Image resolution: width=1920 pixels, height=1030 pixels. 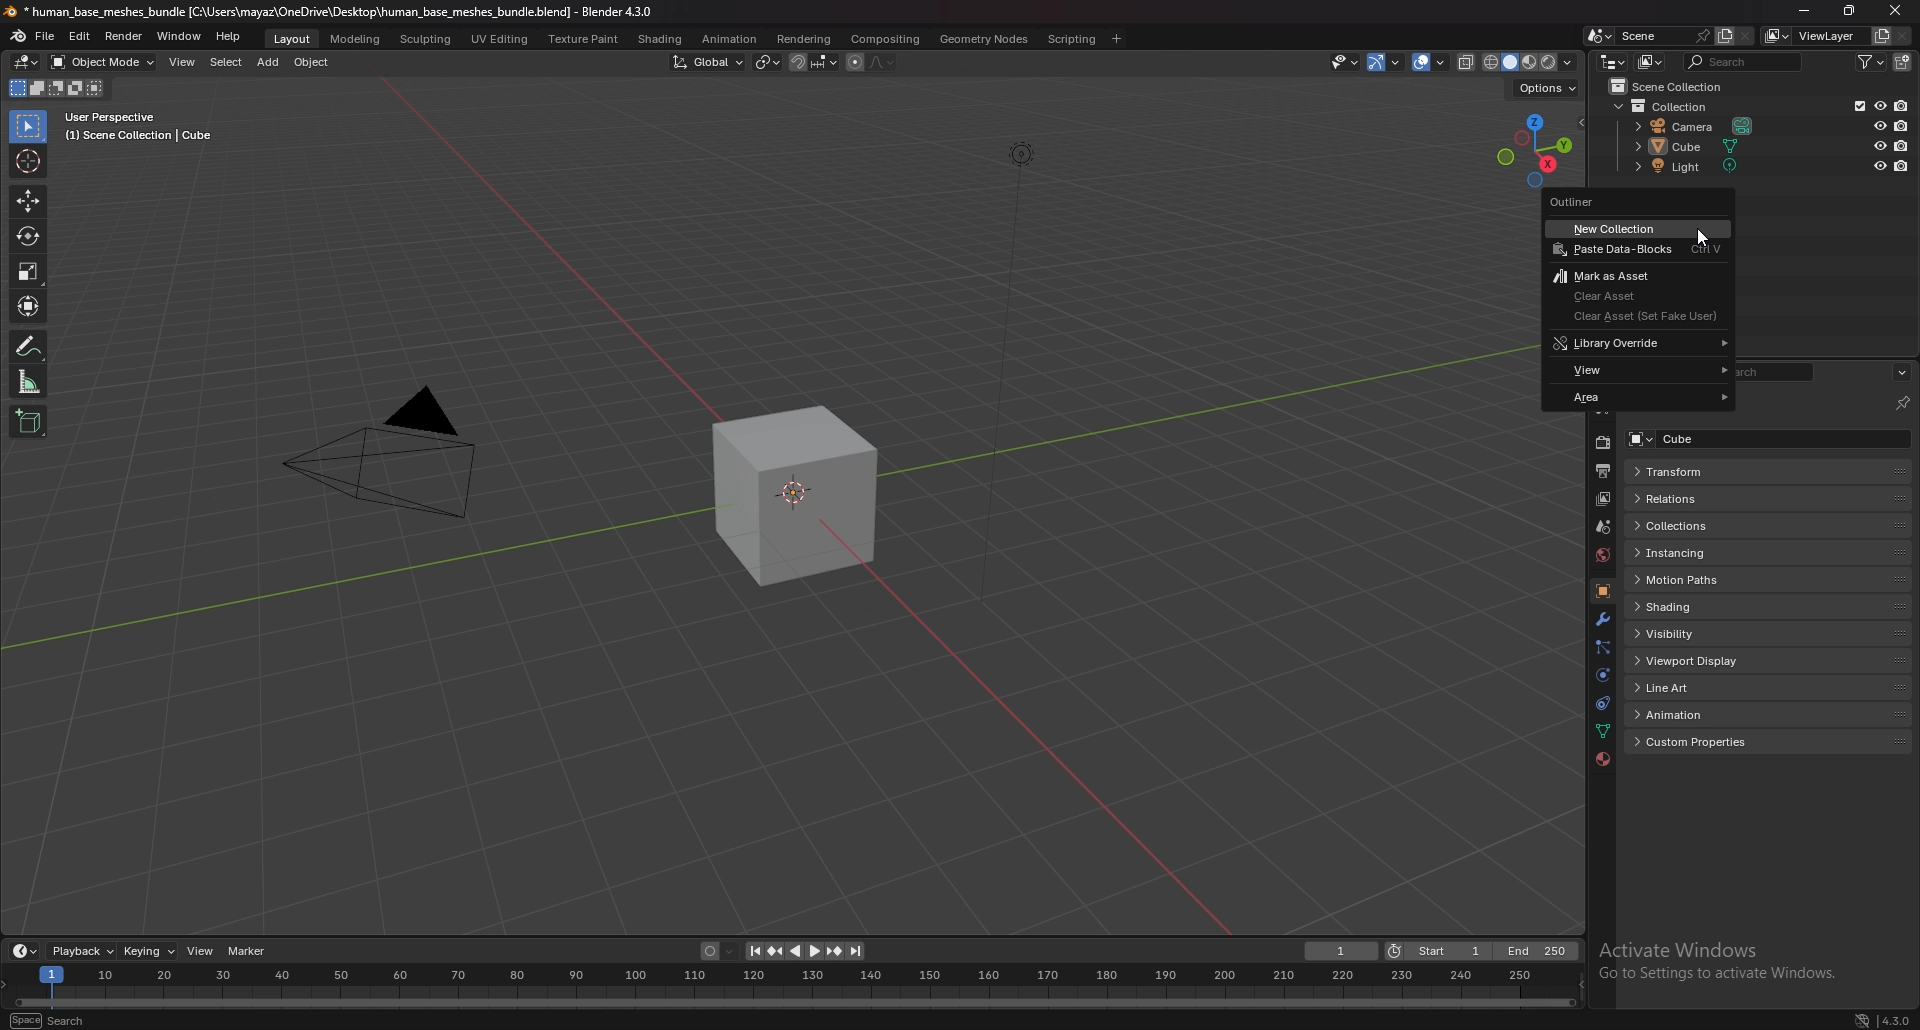 What do you see at coordinates (1872, 62) in the screenshot?
I see `filter` at bounding box center [1872, 62].